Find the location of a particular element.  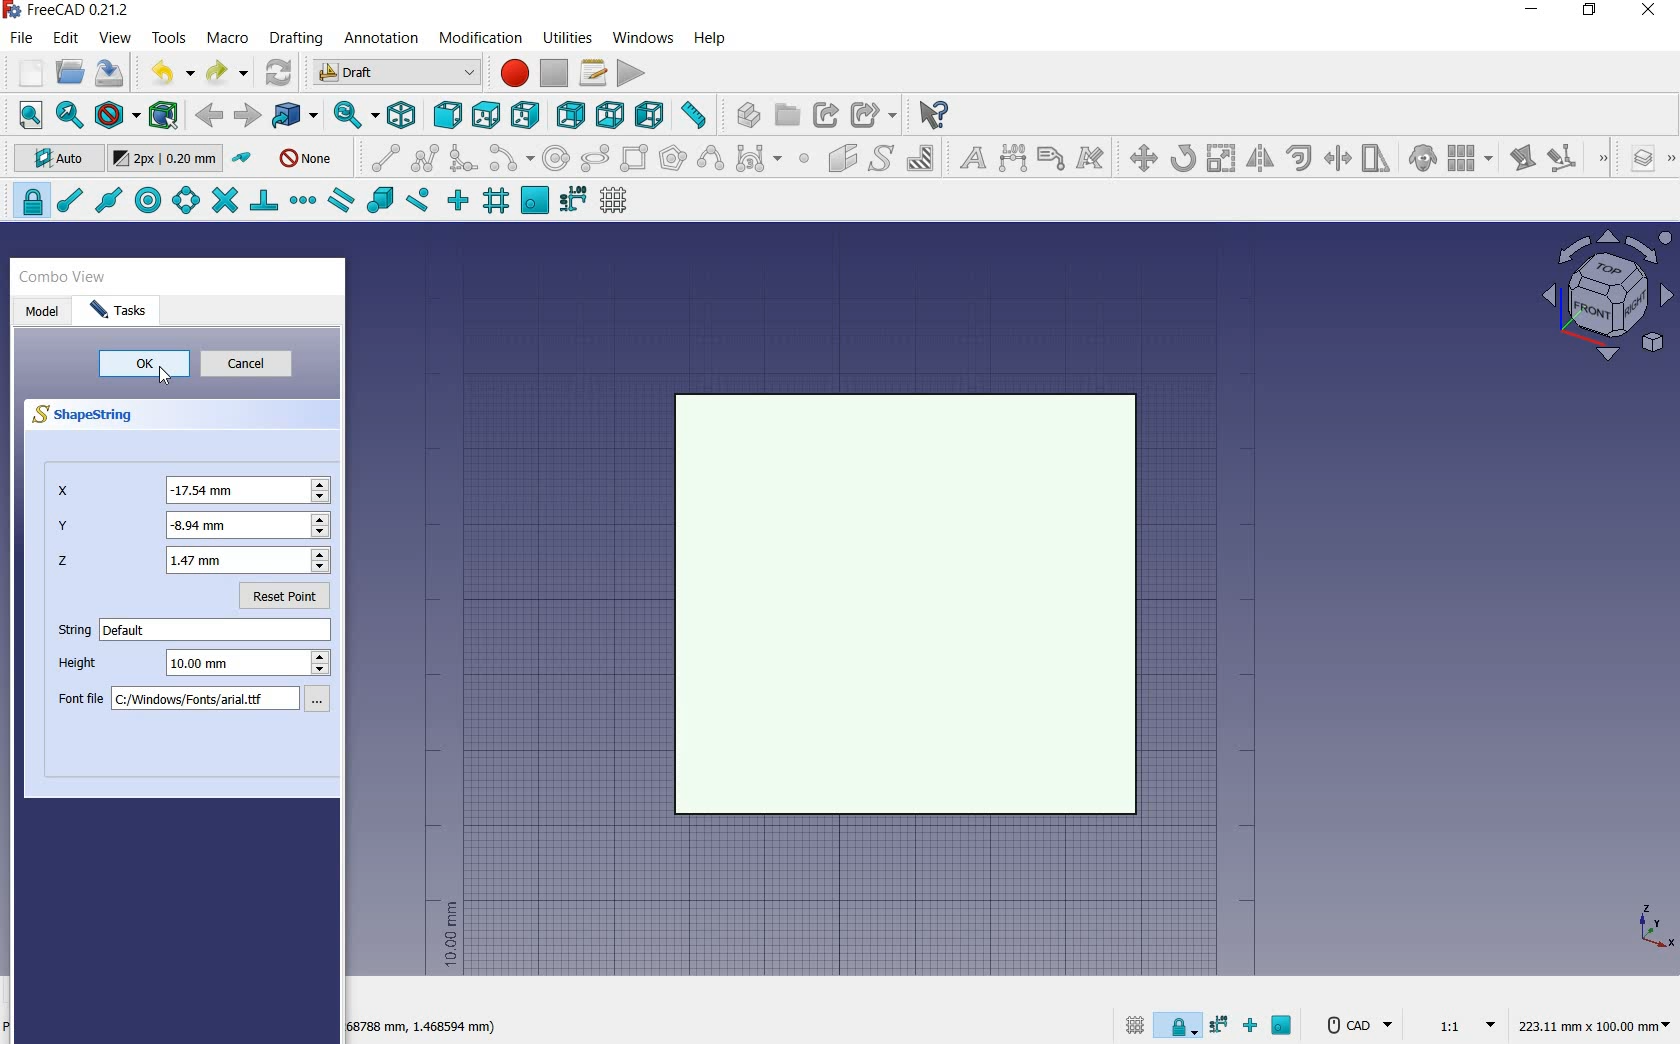

front is located at coordinates (444, 116).